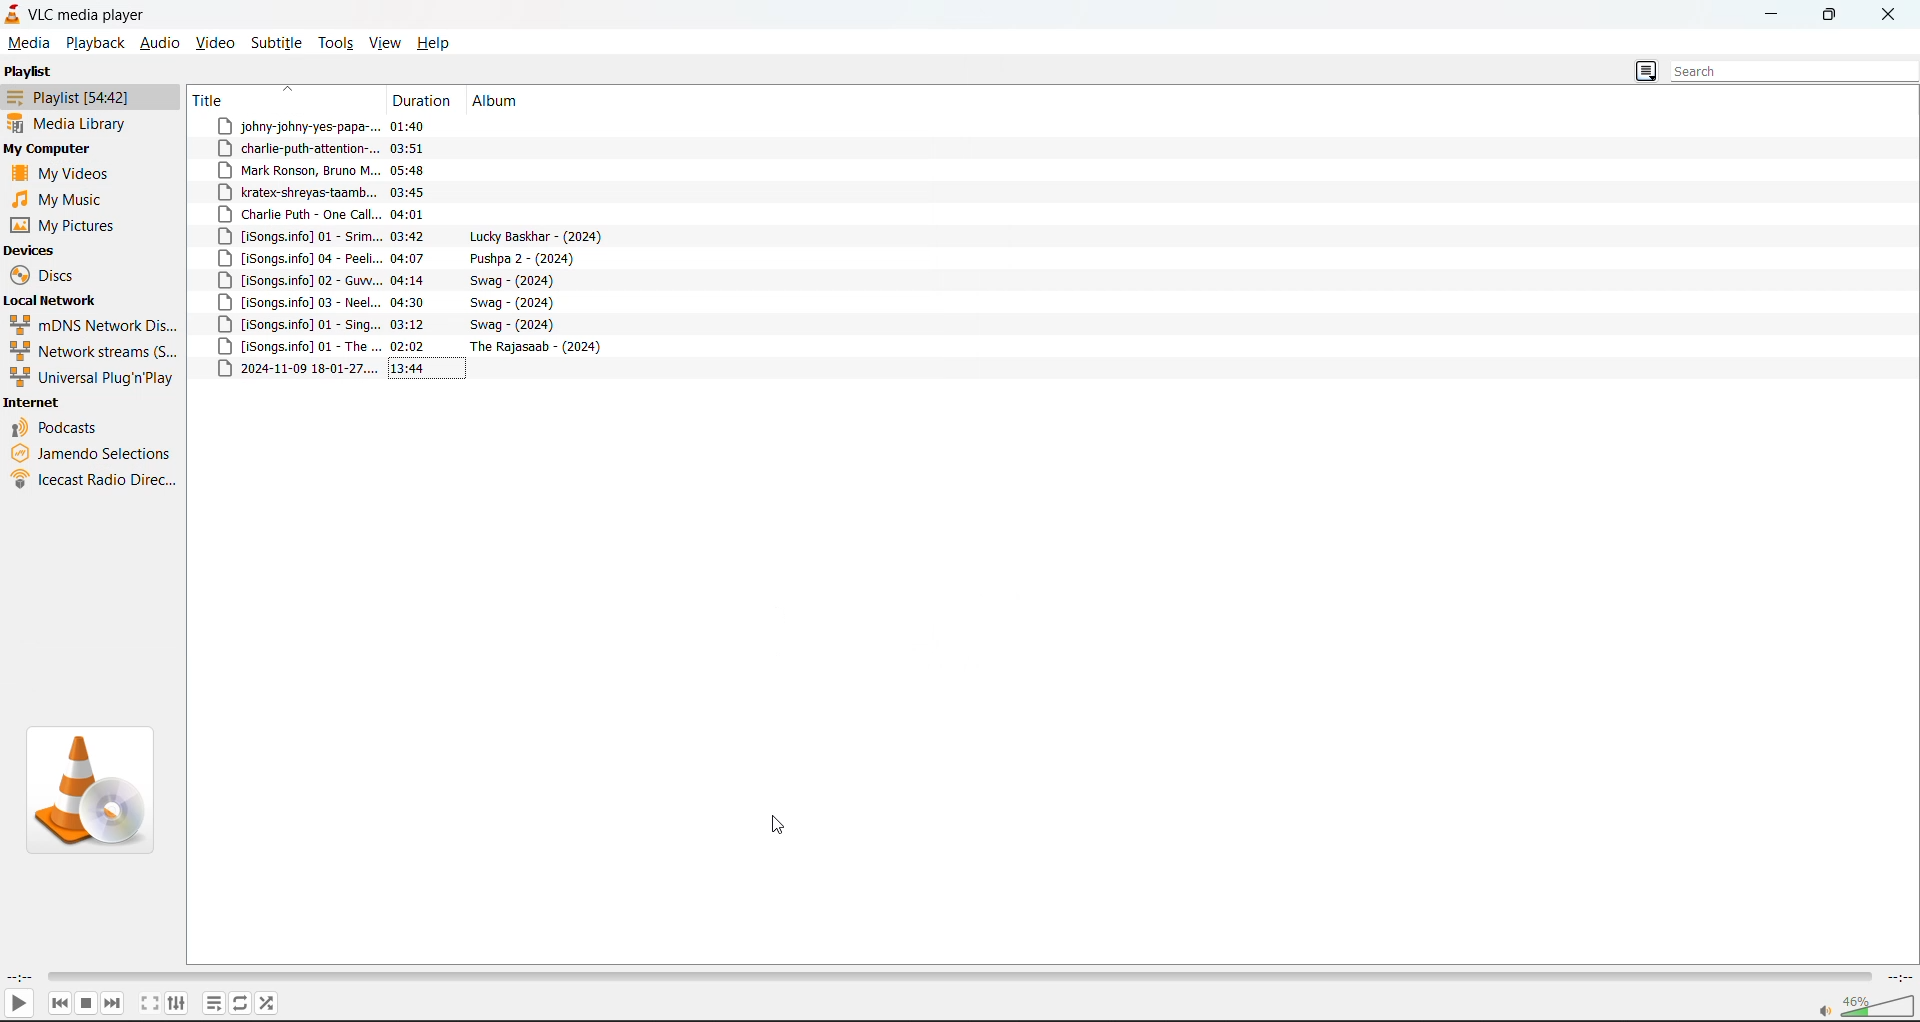 This screenshot has height=1022, width=1920. What do you see at coordinates (94, 326) in the screenshot?
I see `mdns network` at bounding box center [94, 326].